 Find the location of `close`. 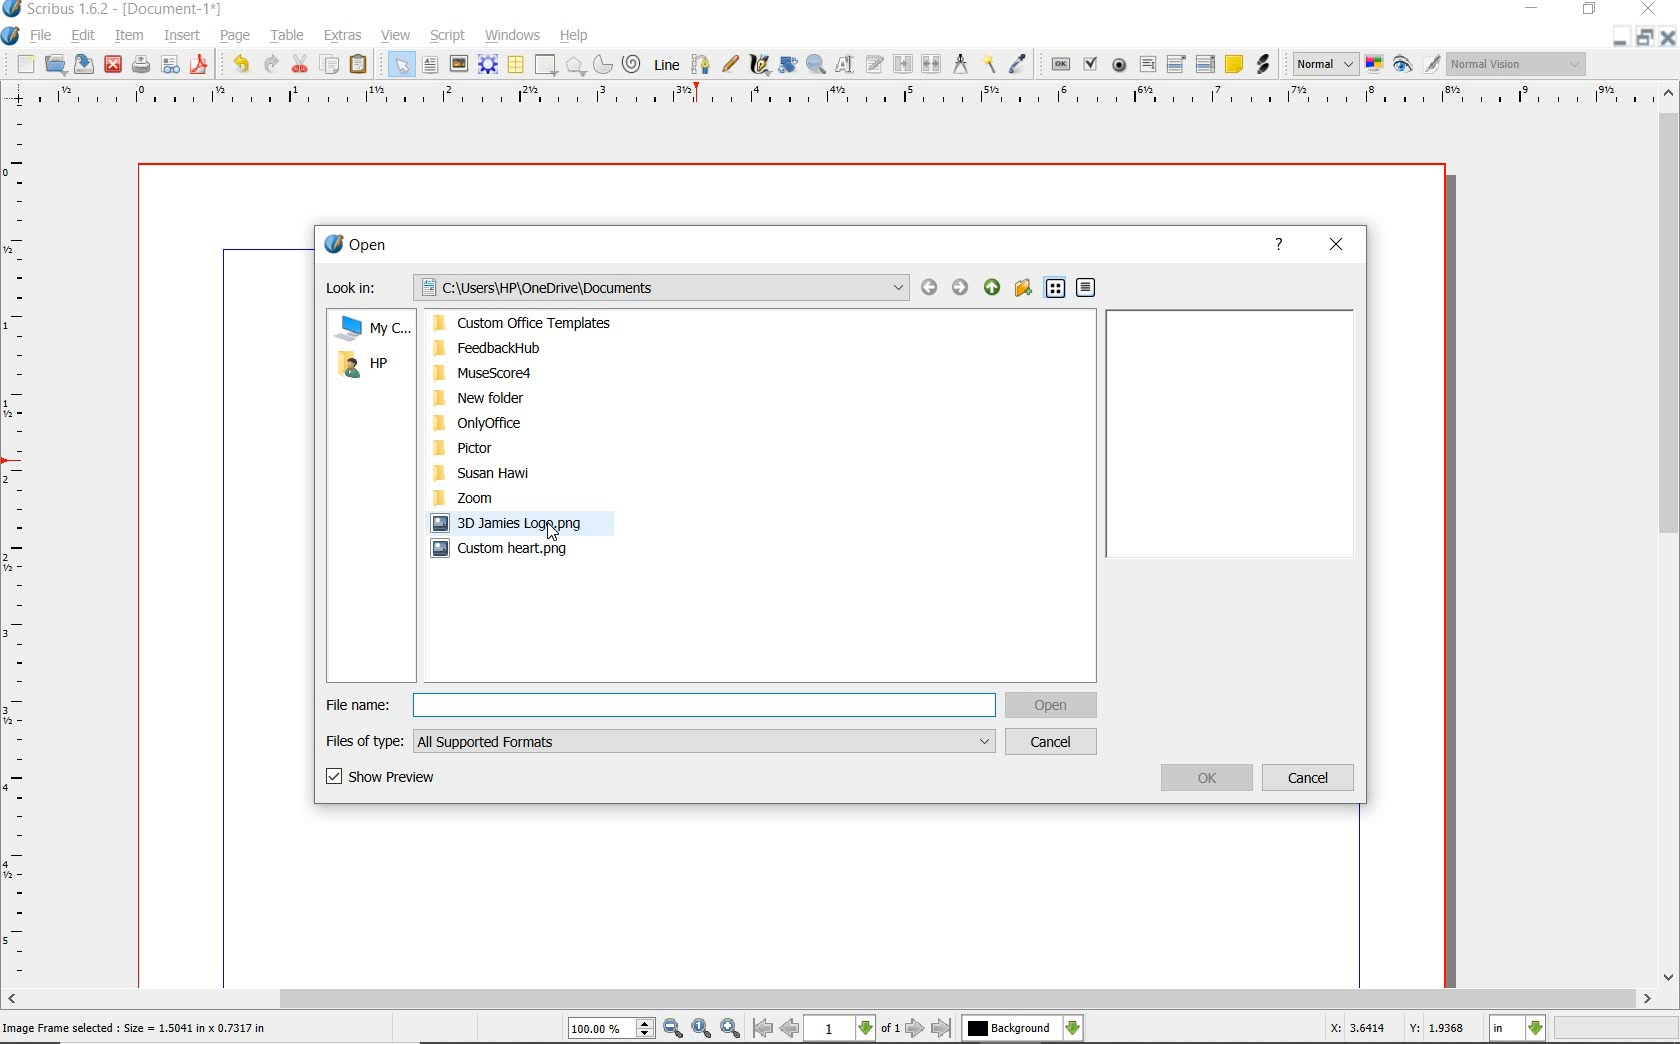

close is located at coordinates (1335, 245).